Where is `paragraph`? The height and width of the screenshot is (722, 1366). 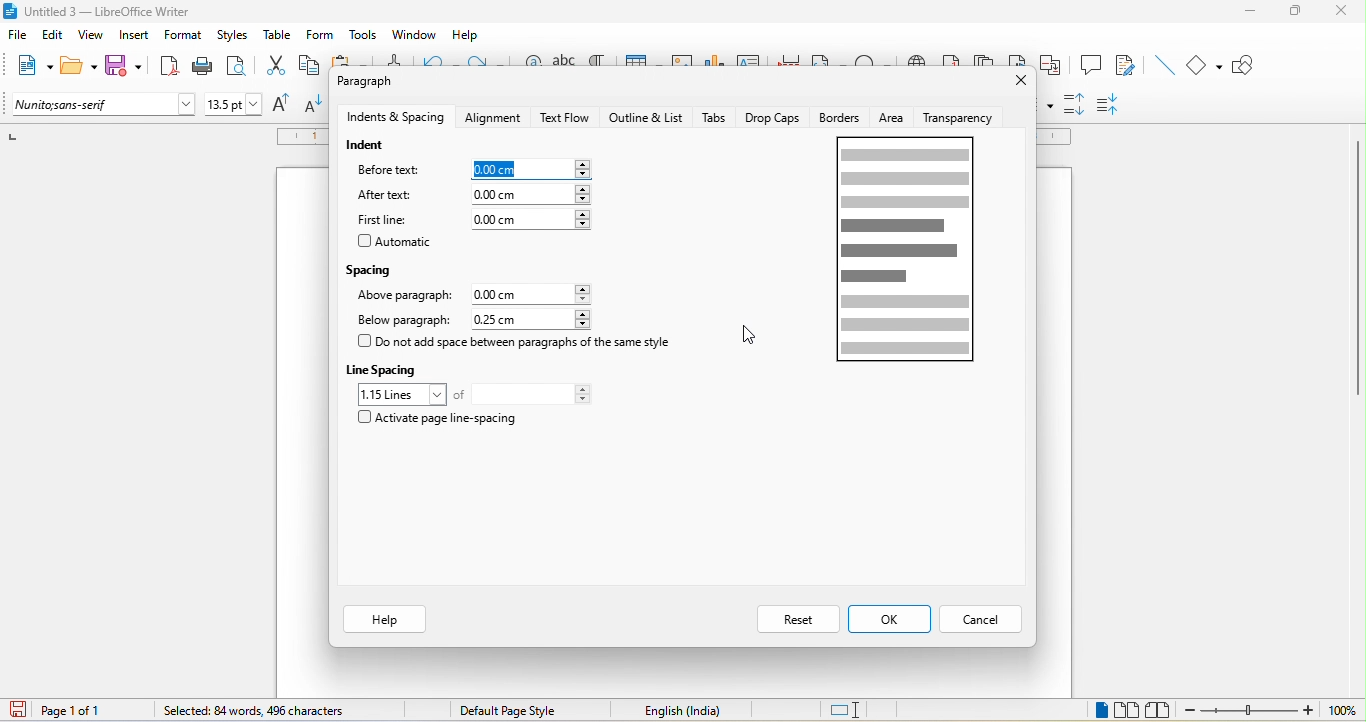
paragraph is located at coordinates (374, 85).